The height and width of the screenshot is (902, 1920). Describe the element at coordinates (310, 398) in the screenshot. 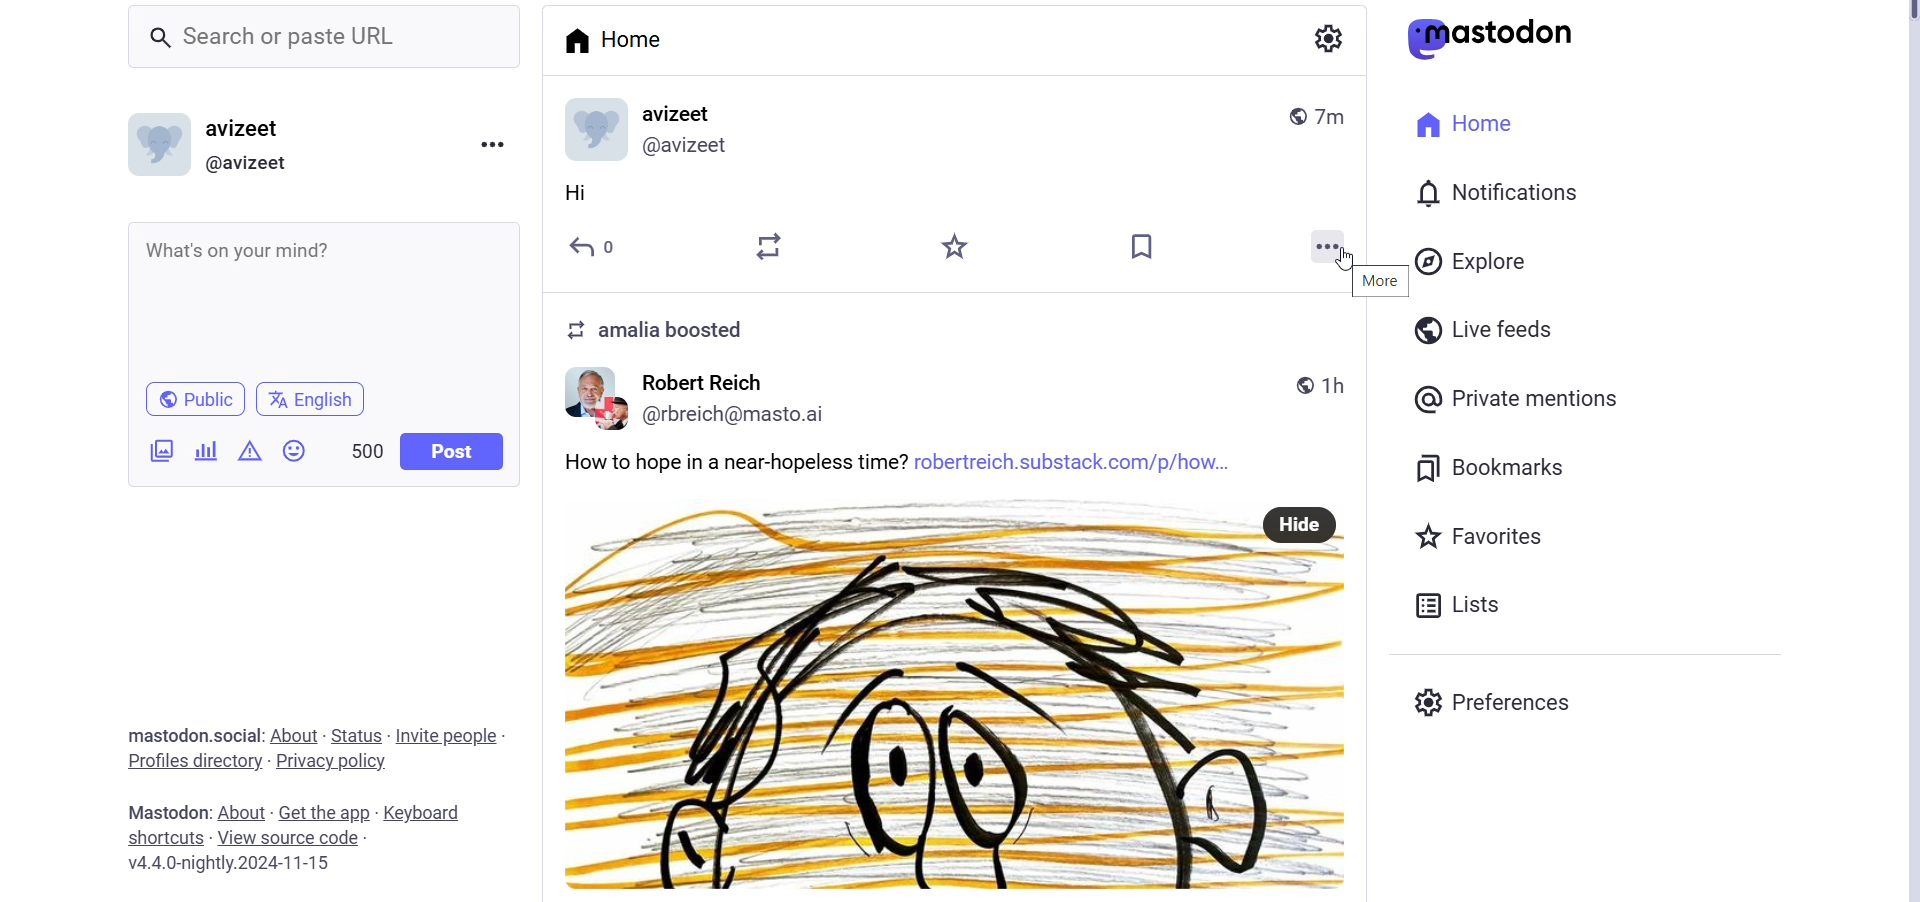

I see `Language` at that location.